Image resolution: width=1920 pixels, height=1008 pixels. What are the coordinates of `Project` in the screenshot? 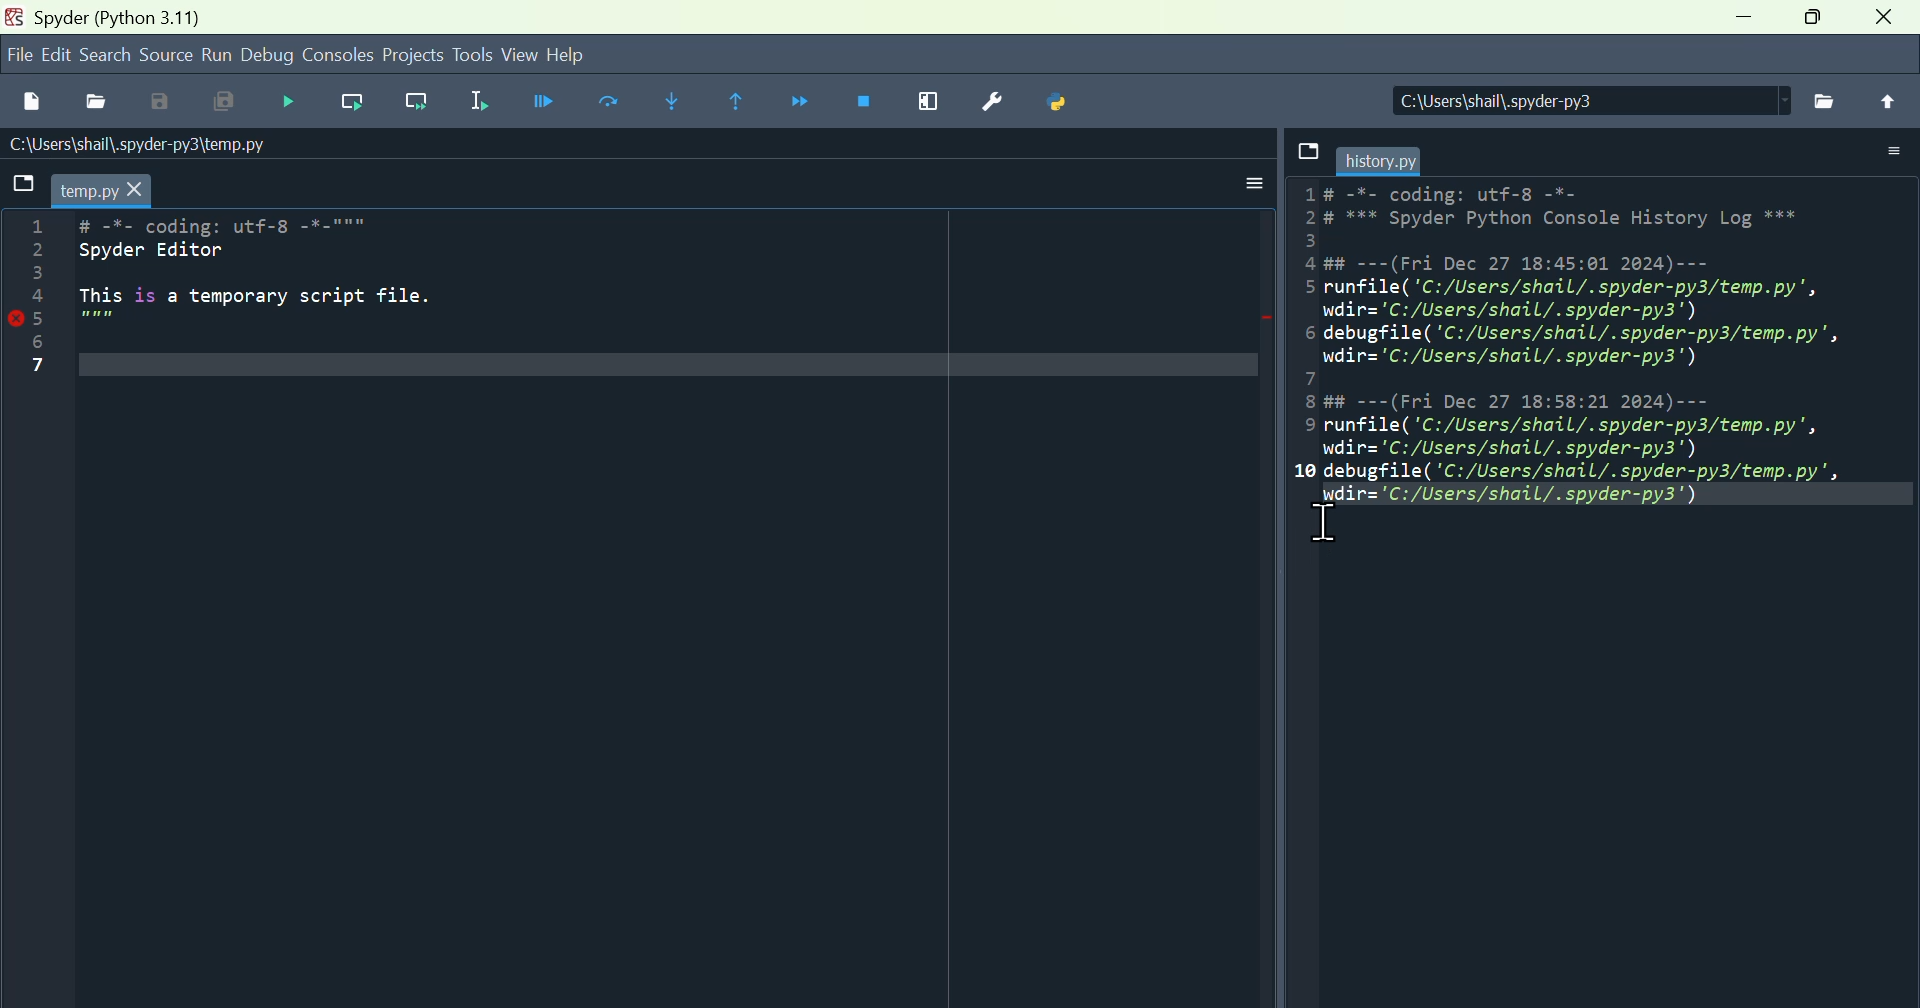 It's located at (412, 55).